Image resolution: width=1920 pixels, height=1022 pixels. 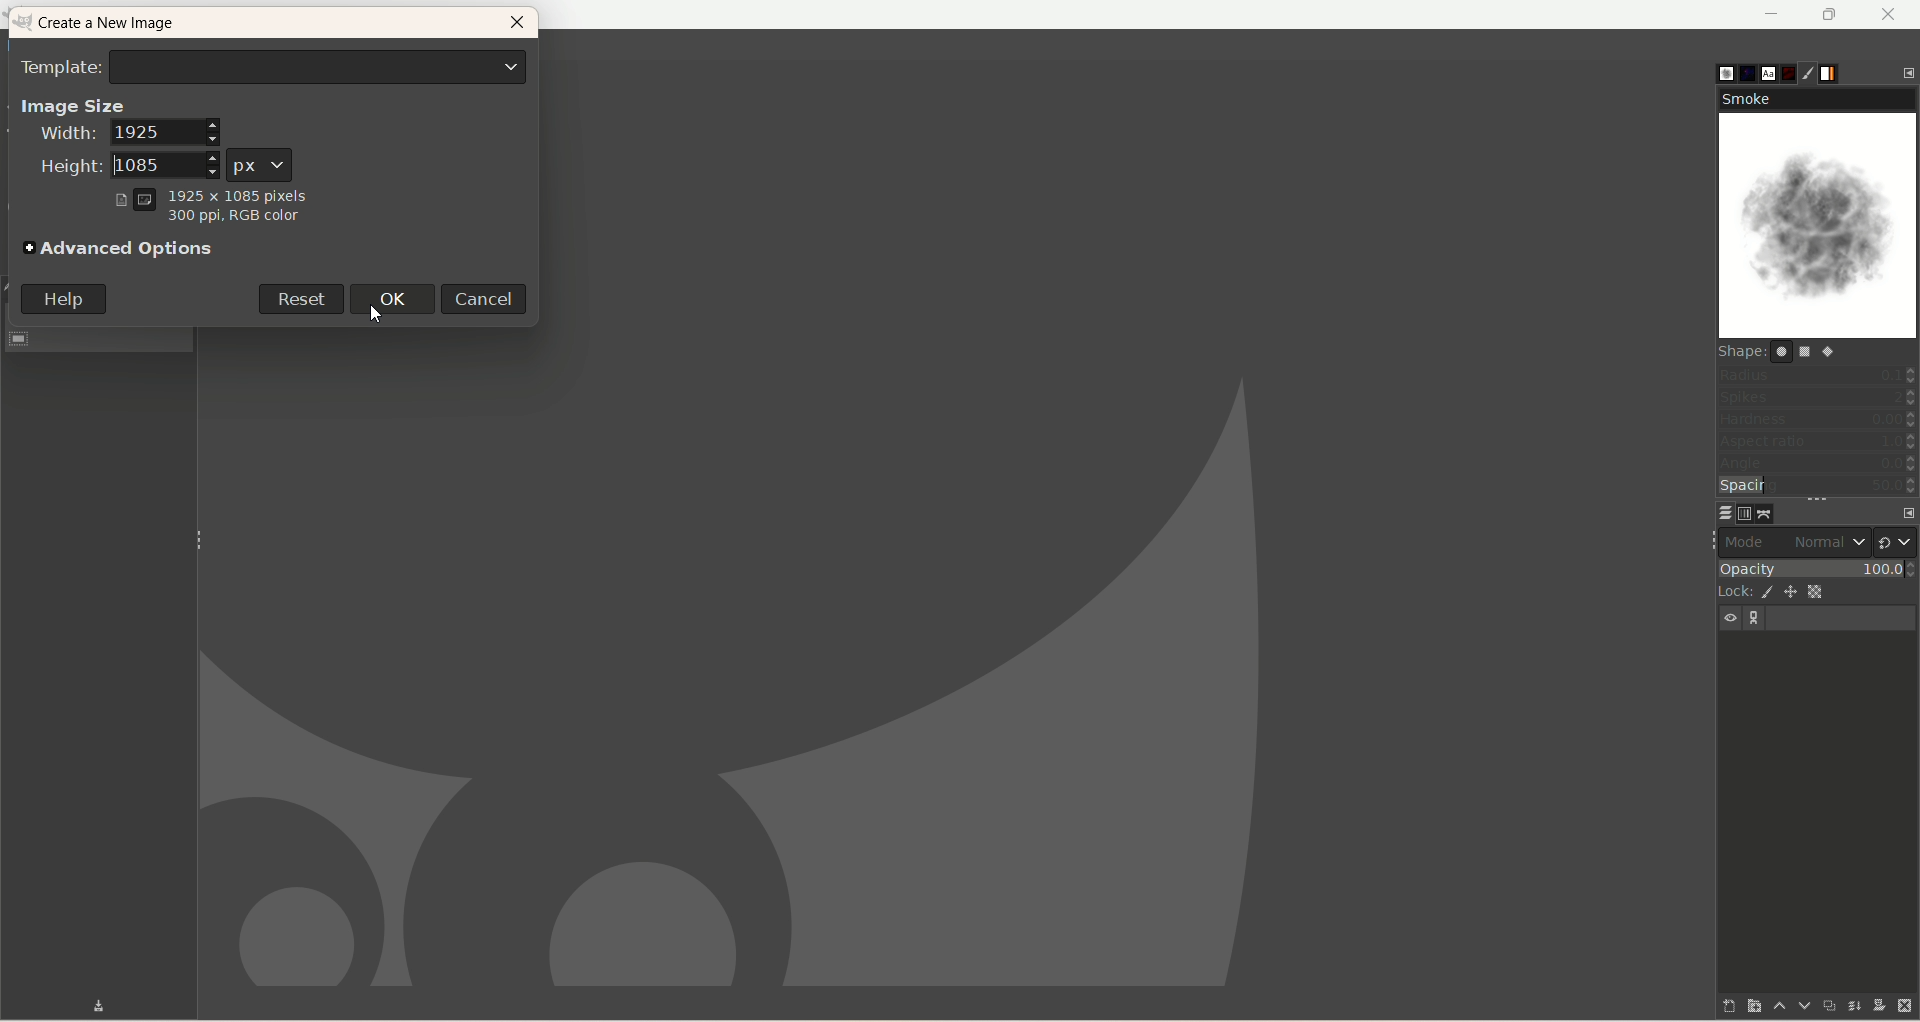 What do you see at coordinates (262, 161) in the screenshot?
I see `pixel` at bounding box center [262, 161].